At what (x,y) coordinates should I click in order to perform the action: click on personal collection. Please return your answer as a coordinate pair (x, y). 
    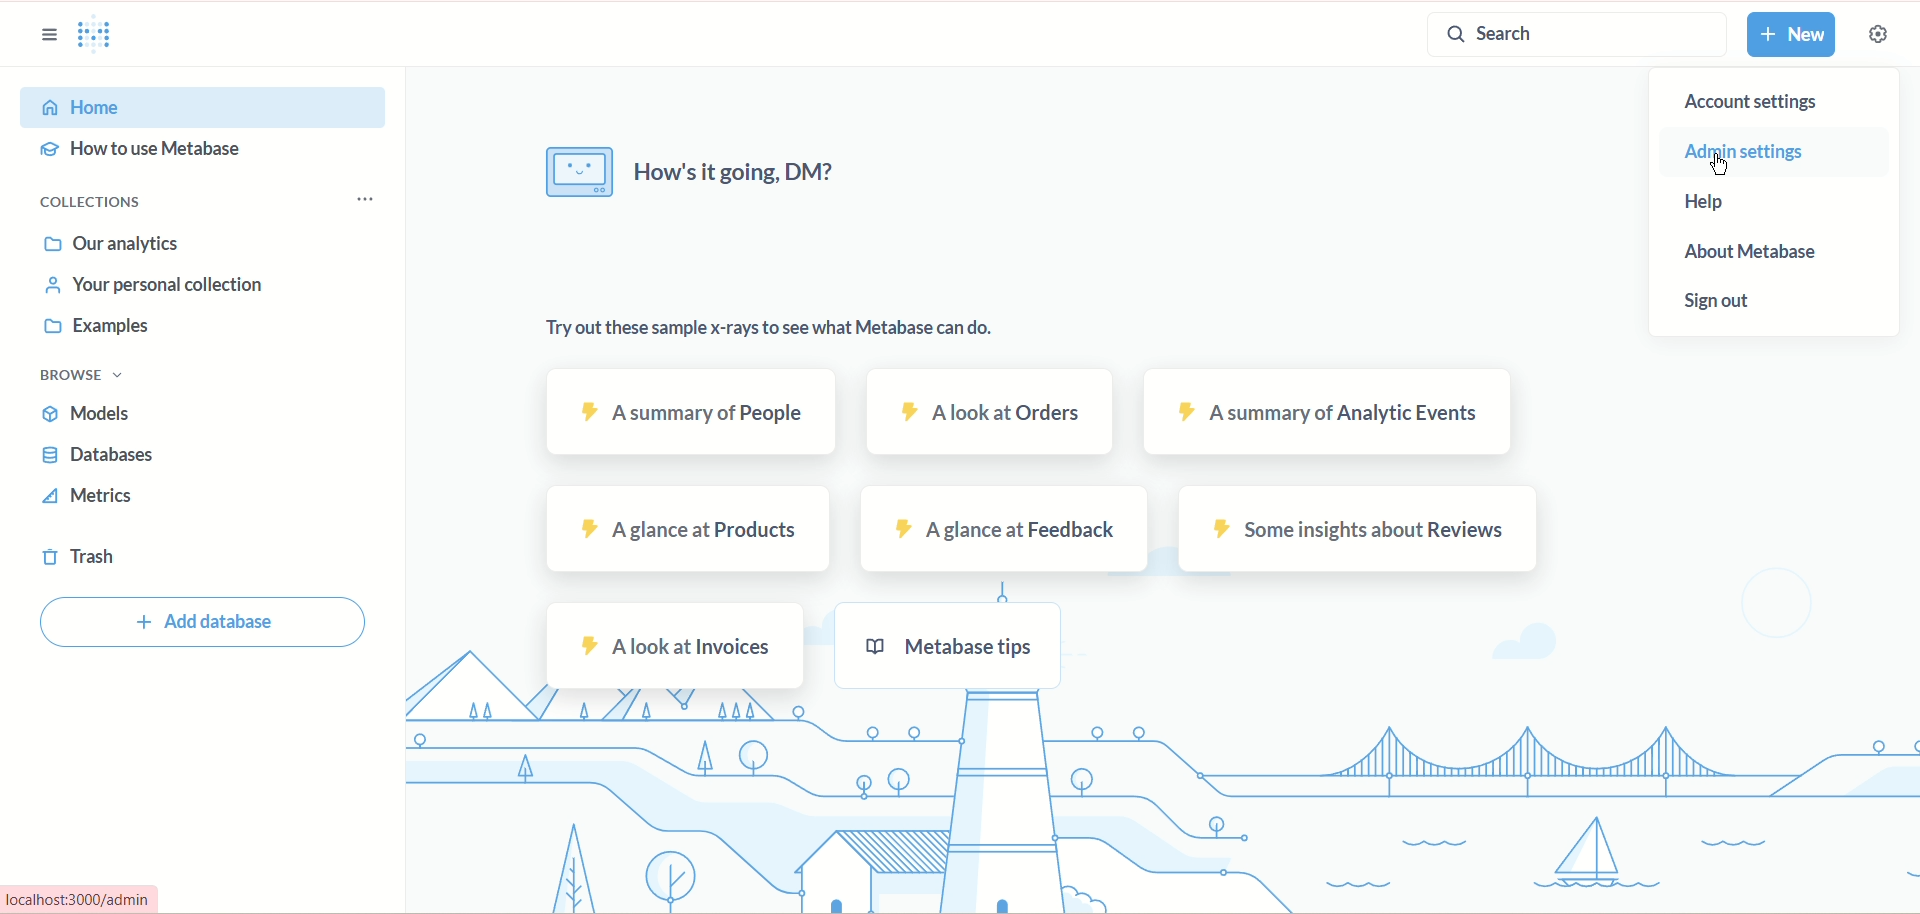
    Looking at the image, I should click on (149, 285).